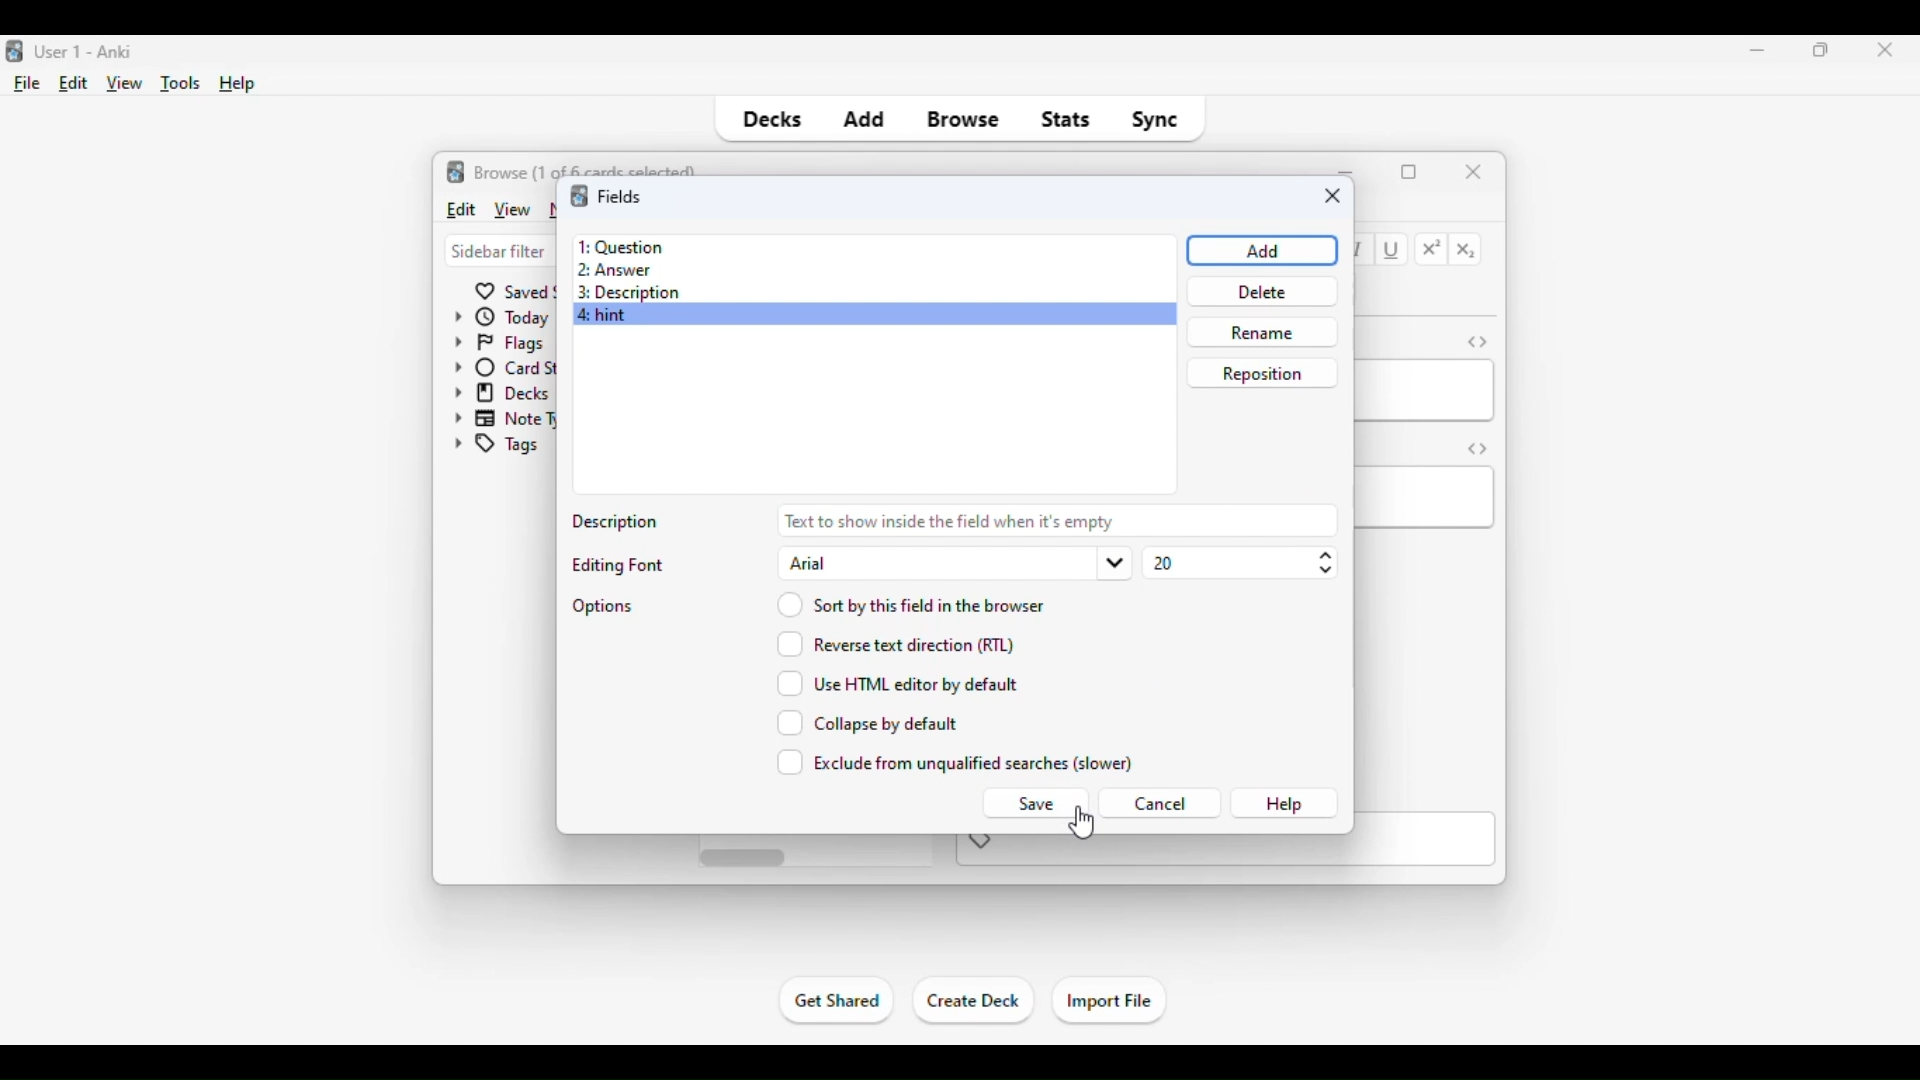 This screenshot has height=1080, width=1920. What do you see at coordinates (1240, 563) in the screenshot?
I see `20` at bounding box center [1240, 563].